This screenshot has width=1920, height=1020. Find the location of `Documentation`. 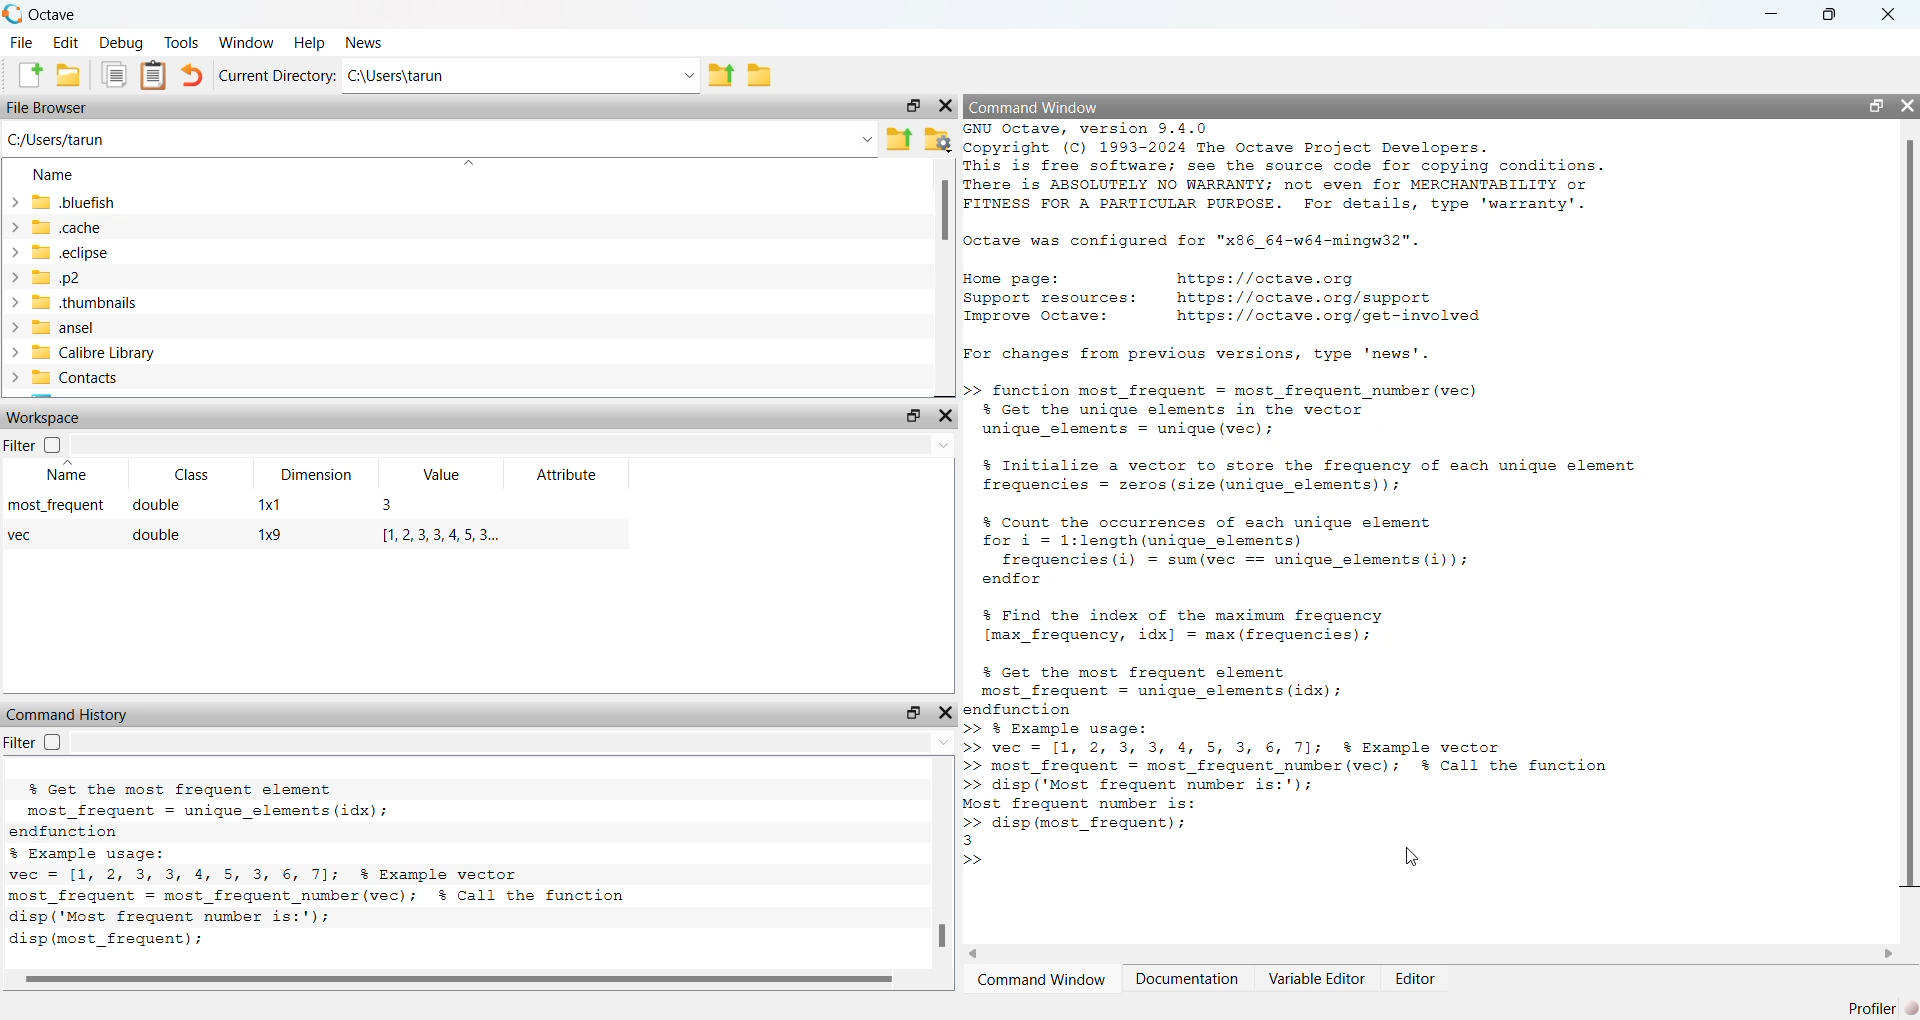

Documentation is located at coordinates (1187, 979).